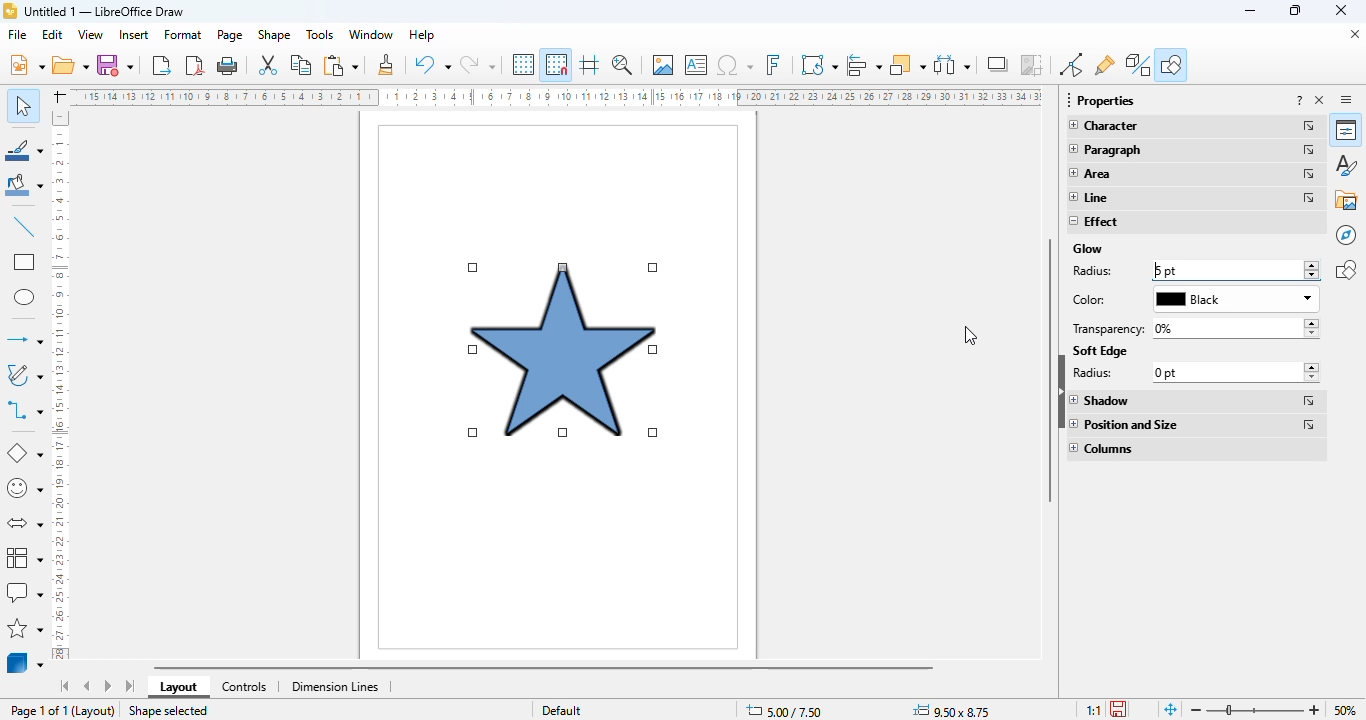 This screenshot has height=720, width=1366. I want to click on close sidebar deck, so click(1319, 100).